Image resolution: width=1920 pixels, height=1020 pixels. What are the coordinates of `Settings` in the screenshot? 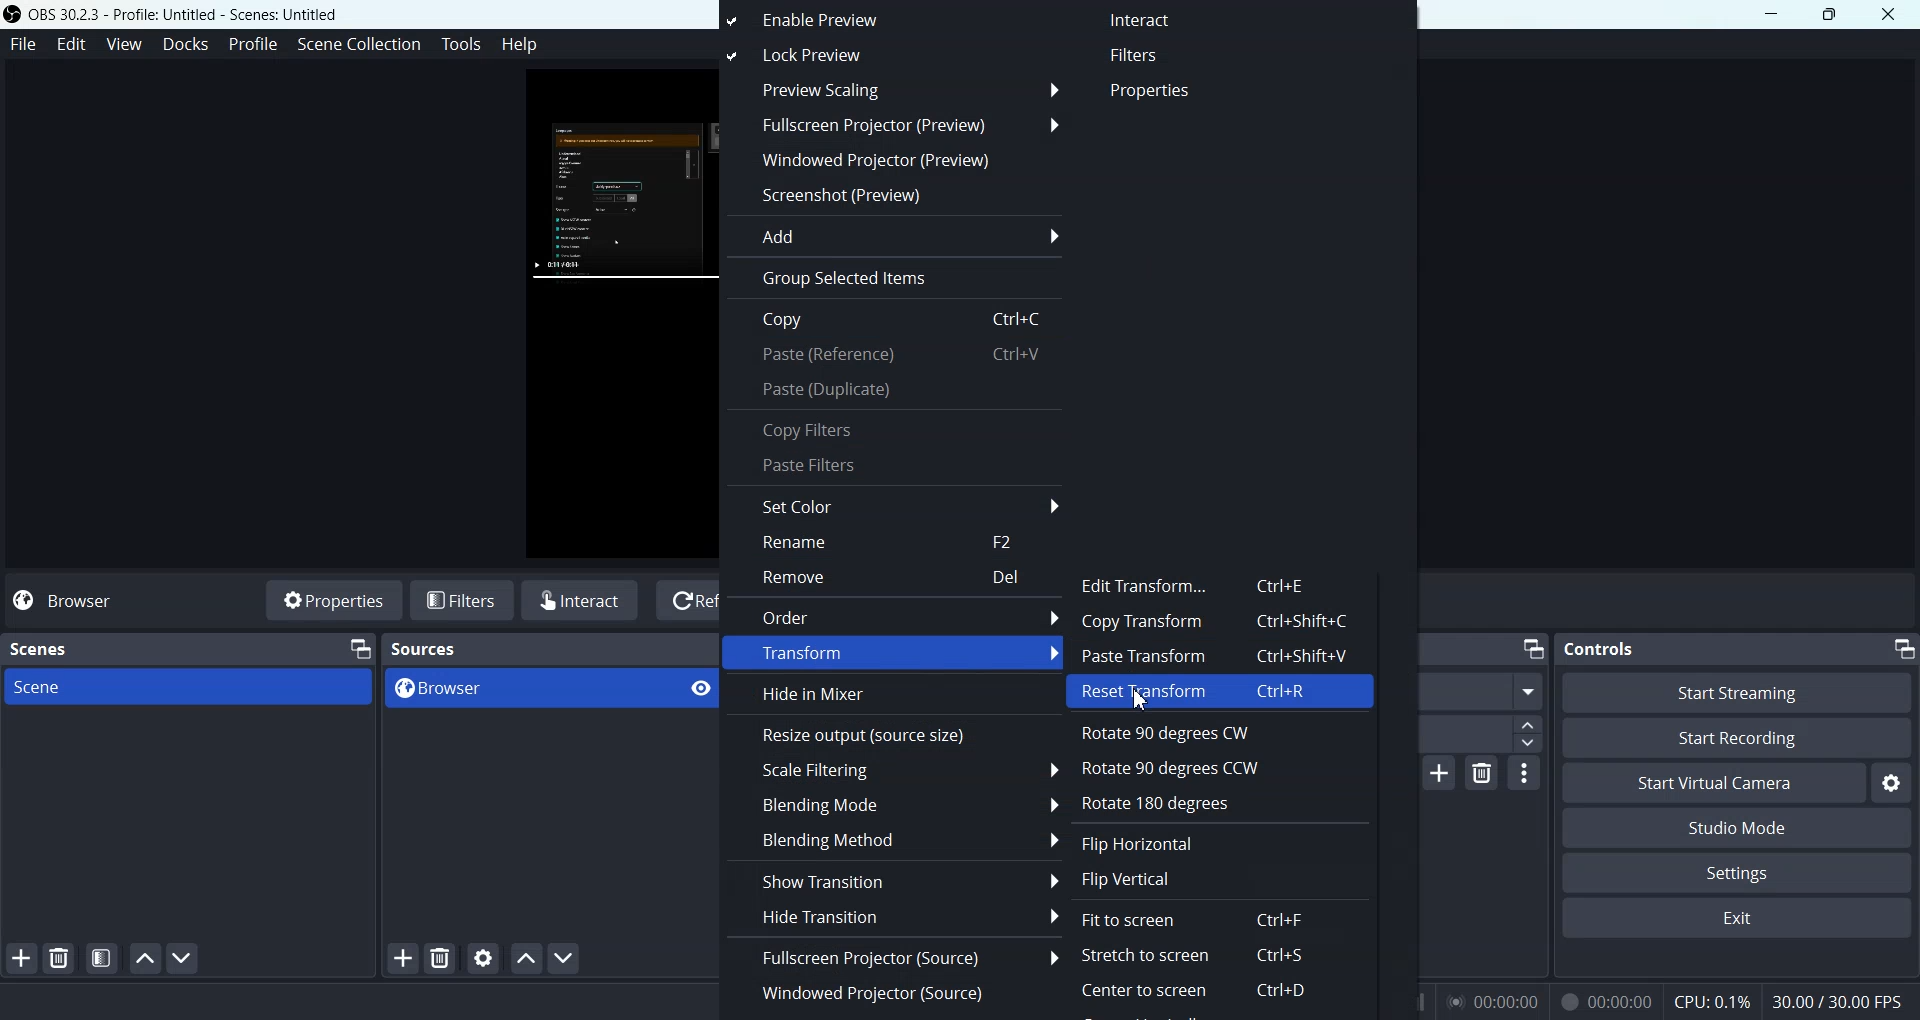 It's located at (1891, 784).